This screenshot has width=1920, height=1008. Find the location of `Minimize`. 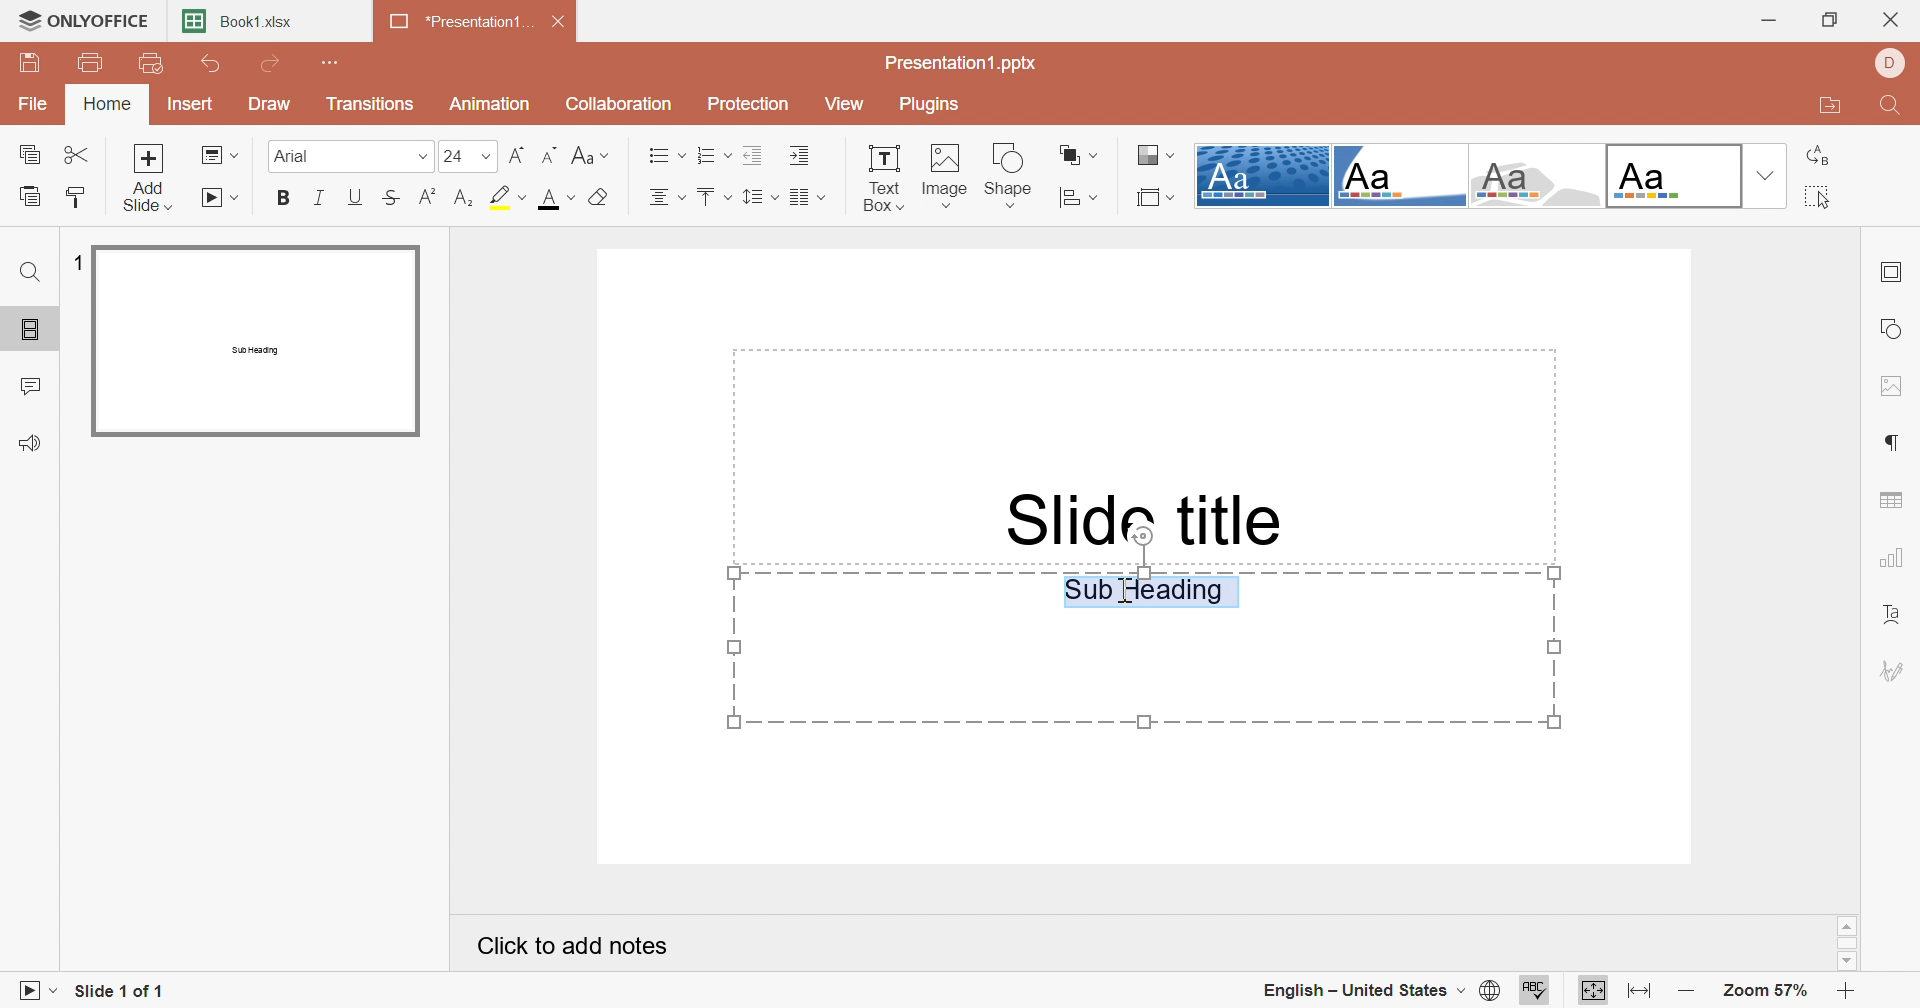

Minimize is located at coordinates (1765, 20).